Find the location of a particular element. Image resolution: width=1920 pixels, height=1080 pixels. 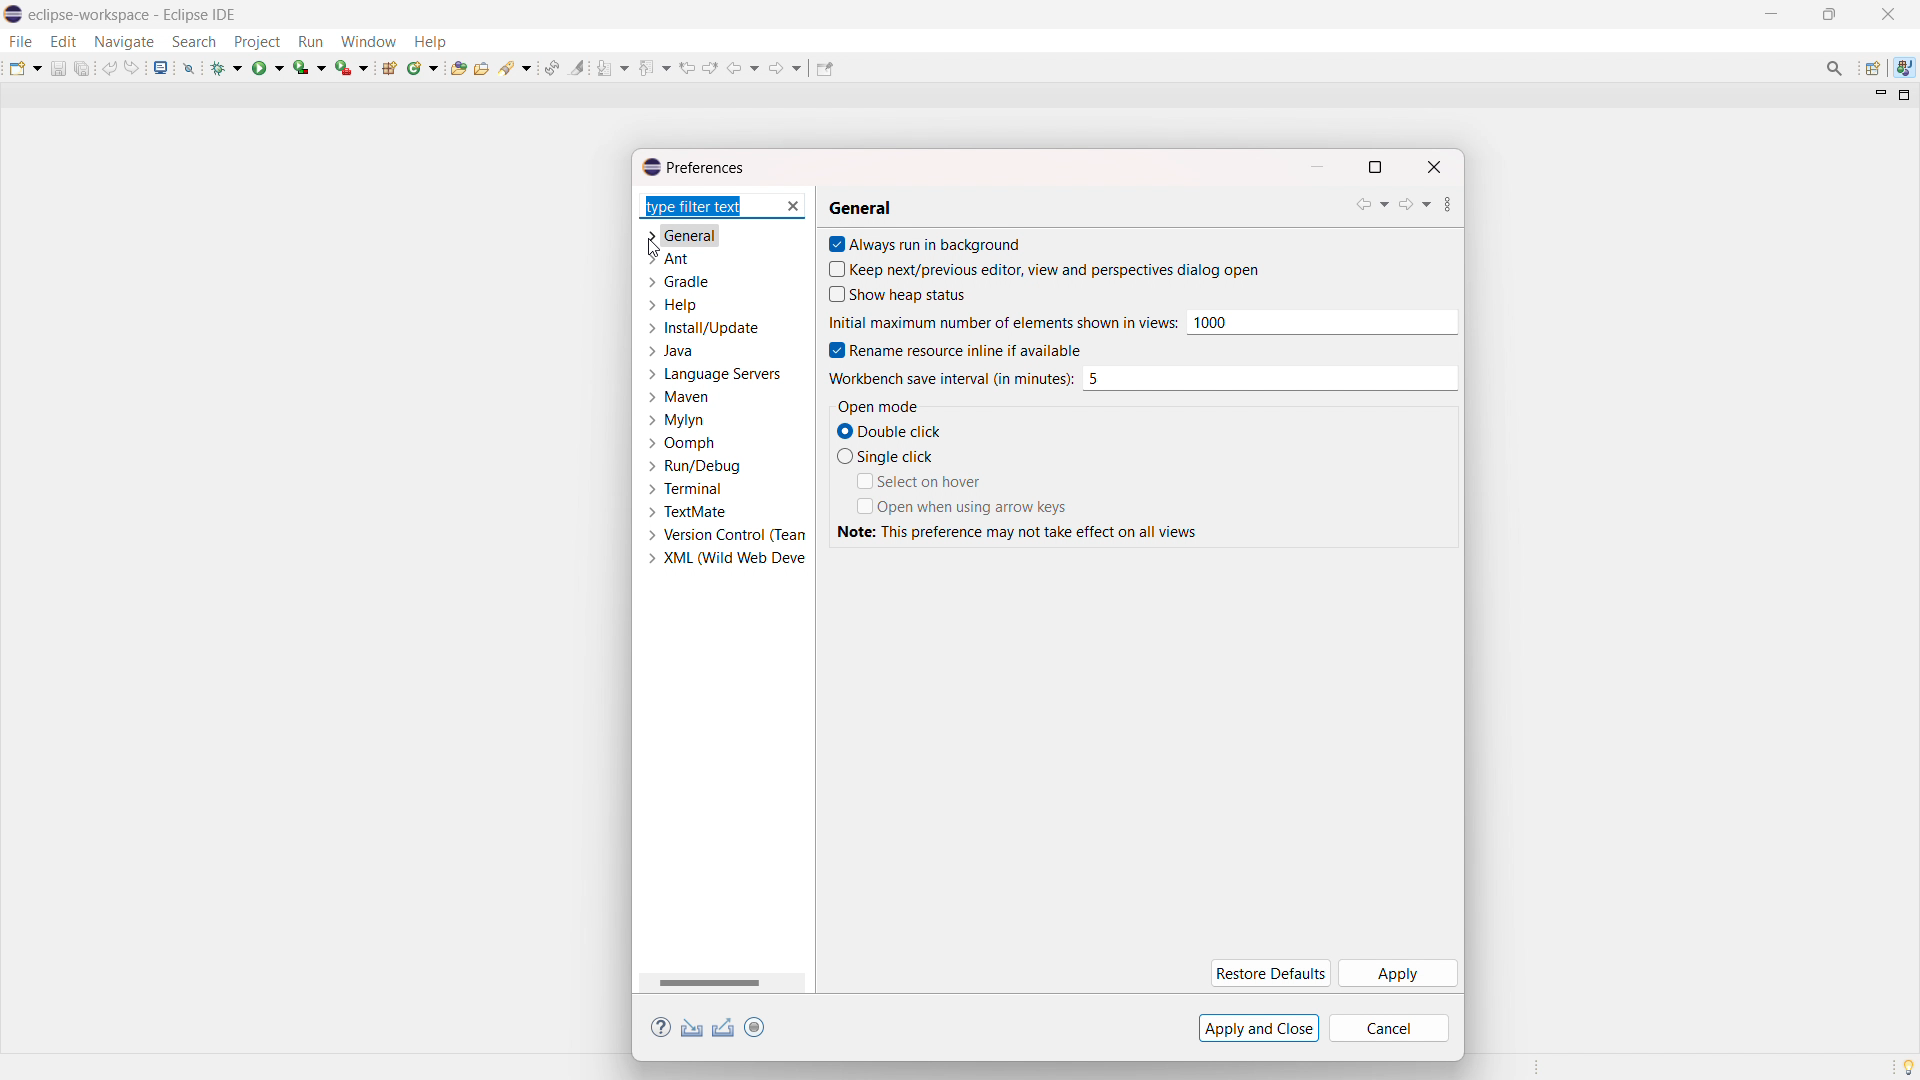

preferences dialogbox is located at coordinates (692, 167).